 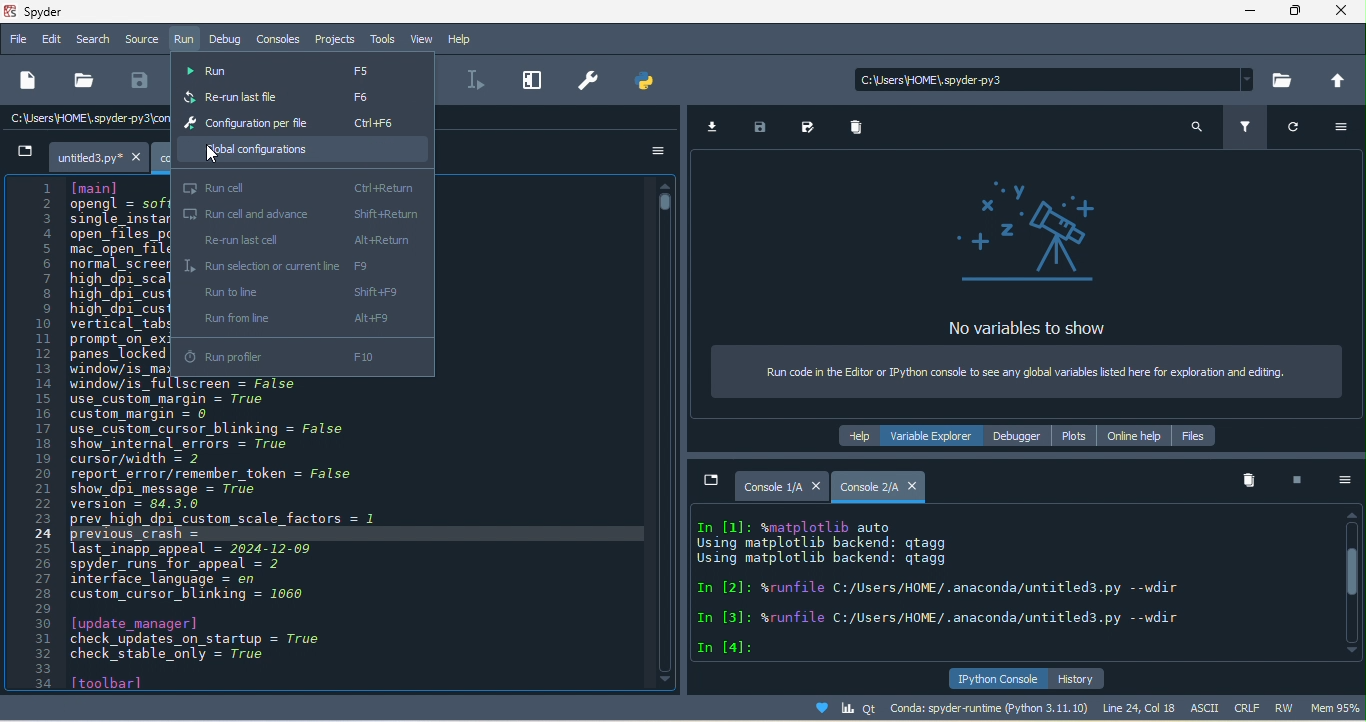 What do you see at coordinates (293, 319) in the screenshot?
I see `run from line` at bounding box center [293, 319].